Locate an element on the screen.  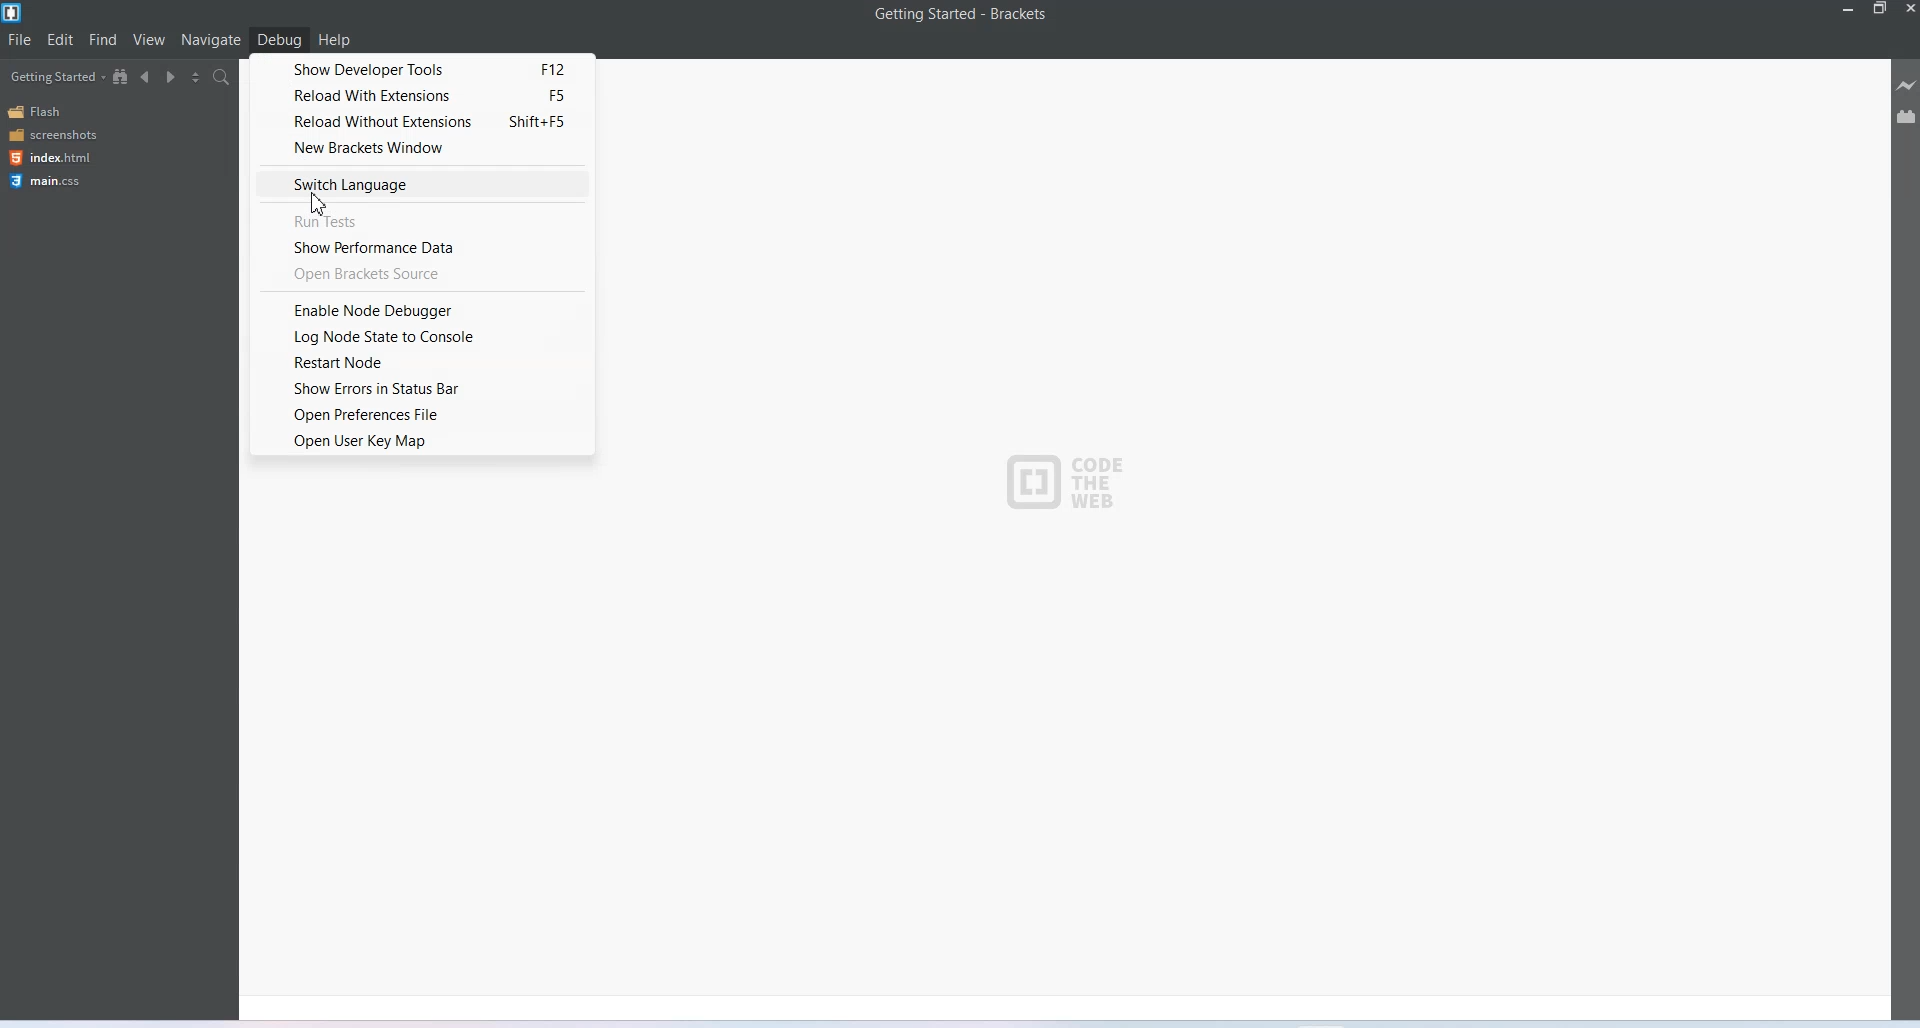
Screenshots is located at coordinates (52, 135).